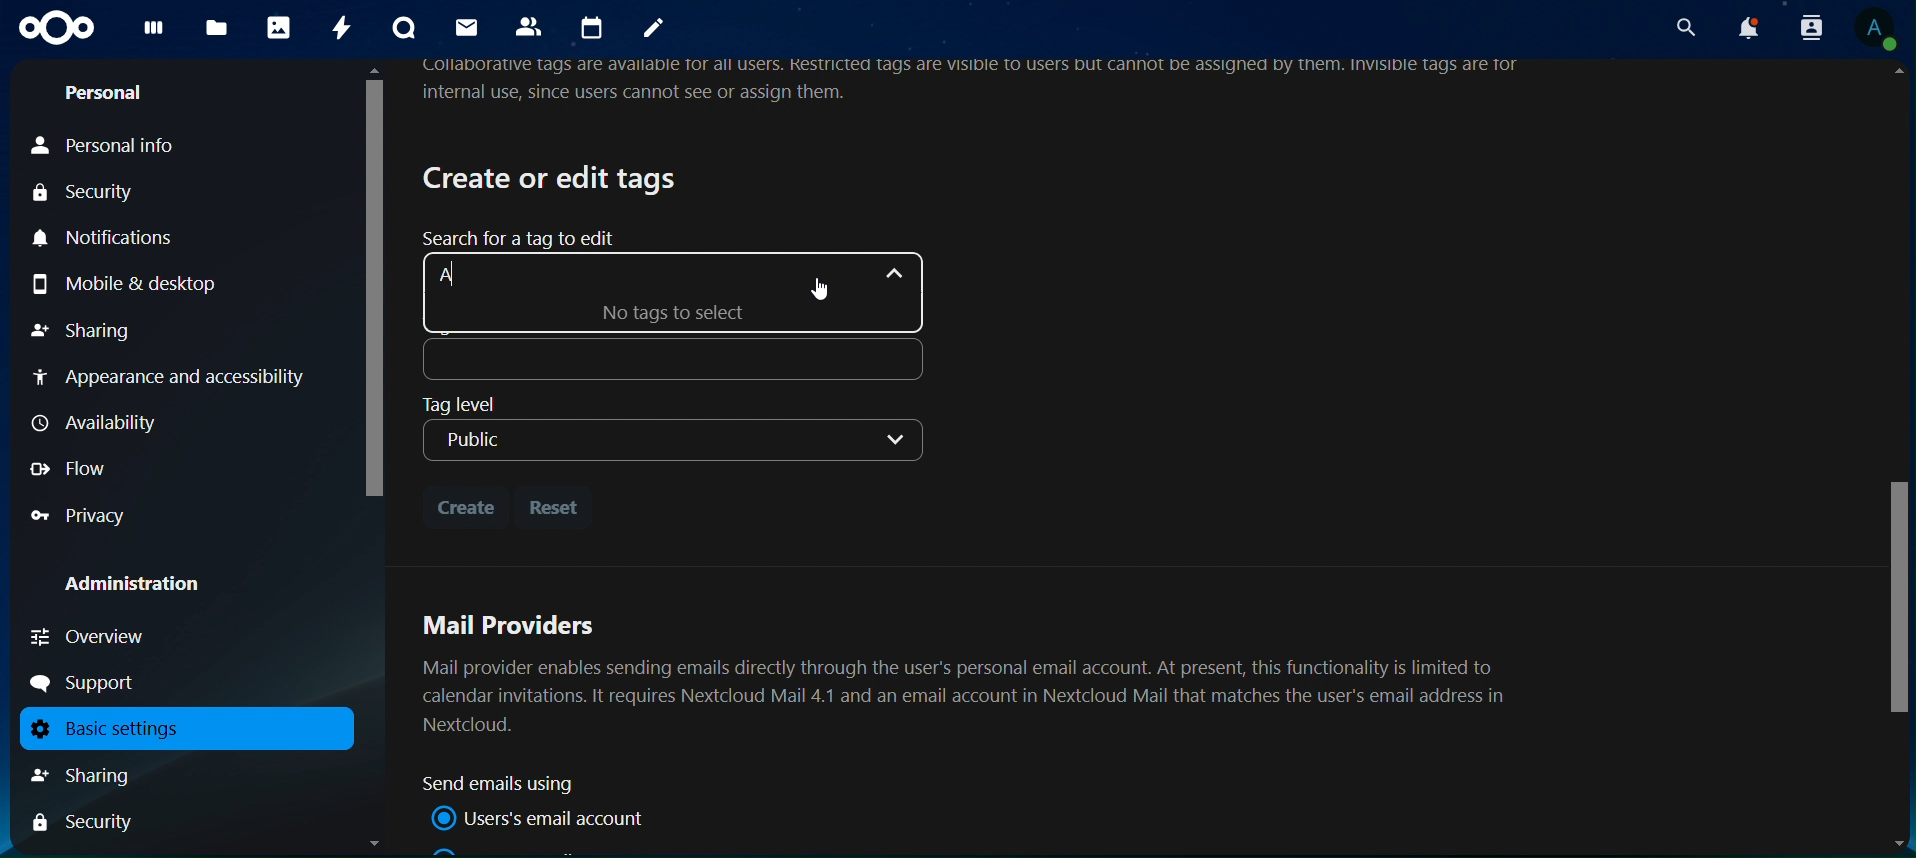 The image size is (1916, 858). I want to click on personal, so click(105, 96).